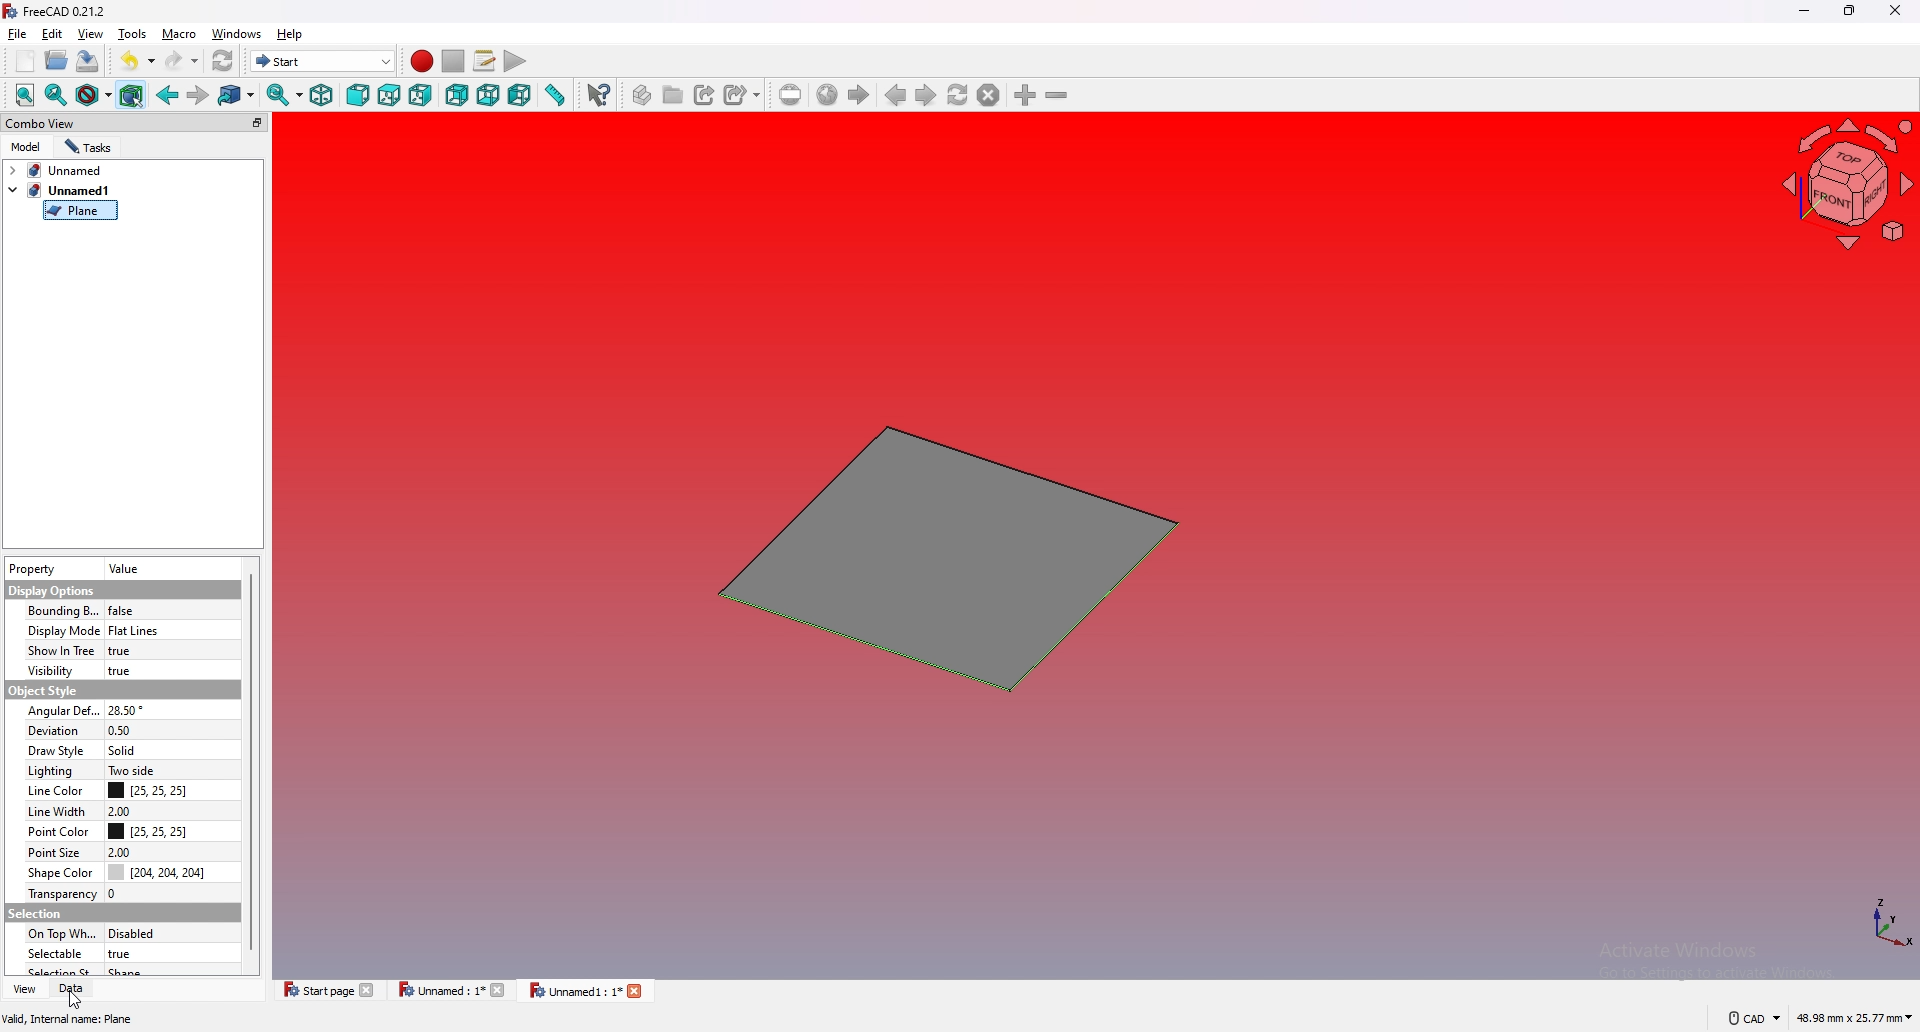 The width and height of the screenshot is (1920, 1032). What do you see at coordinates (52, 33) in the screenshot?
I see `edit` at bounding box center [52, 33].